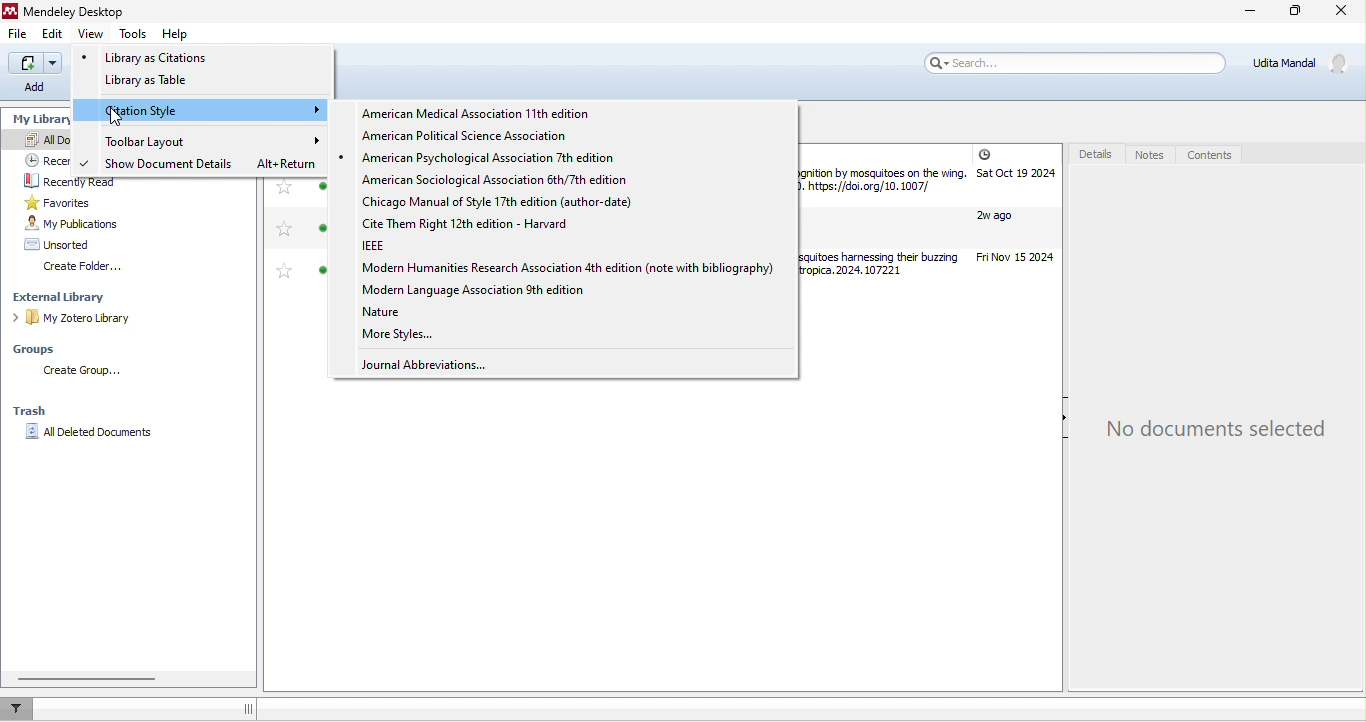  I want to click on favourites, so click(86, 202).